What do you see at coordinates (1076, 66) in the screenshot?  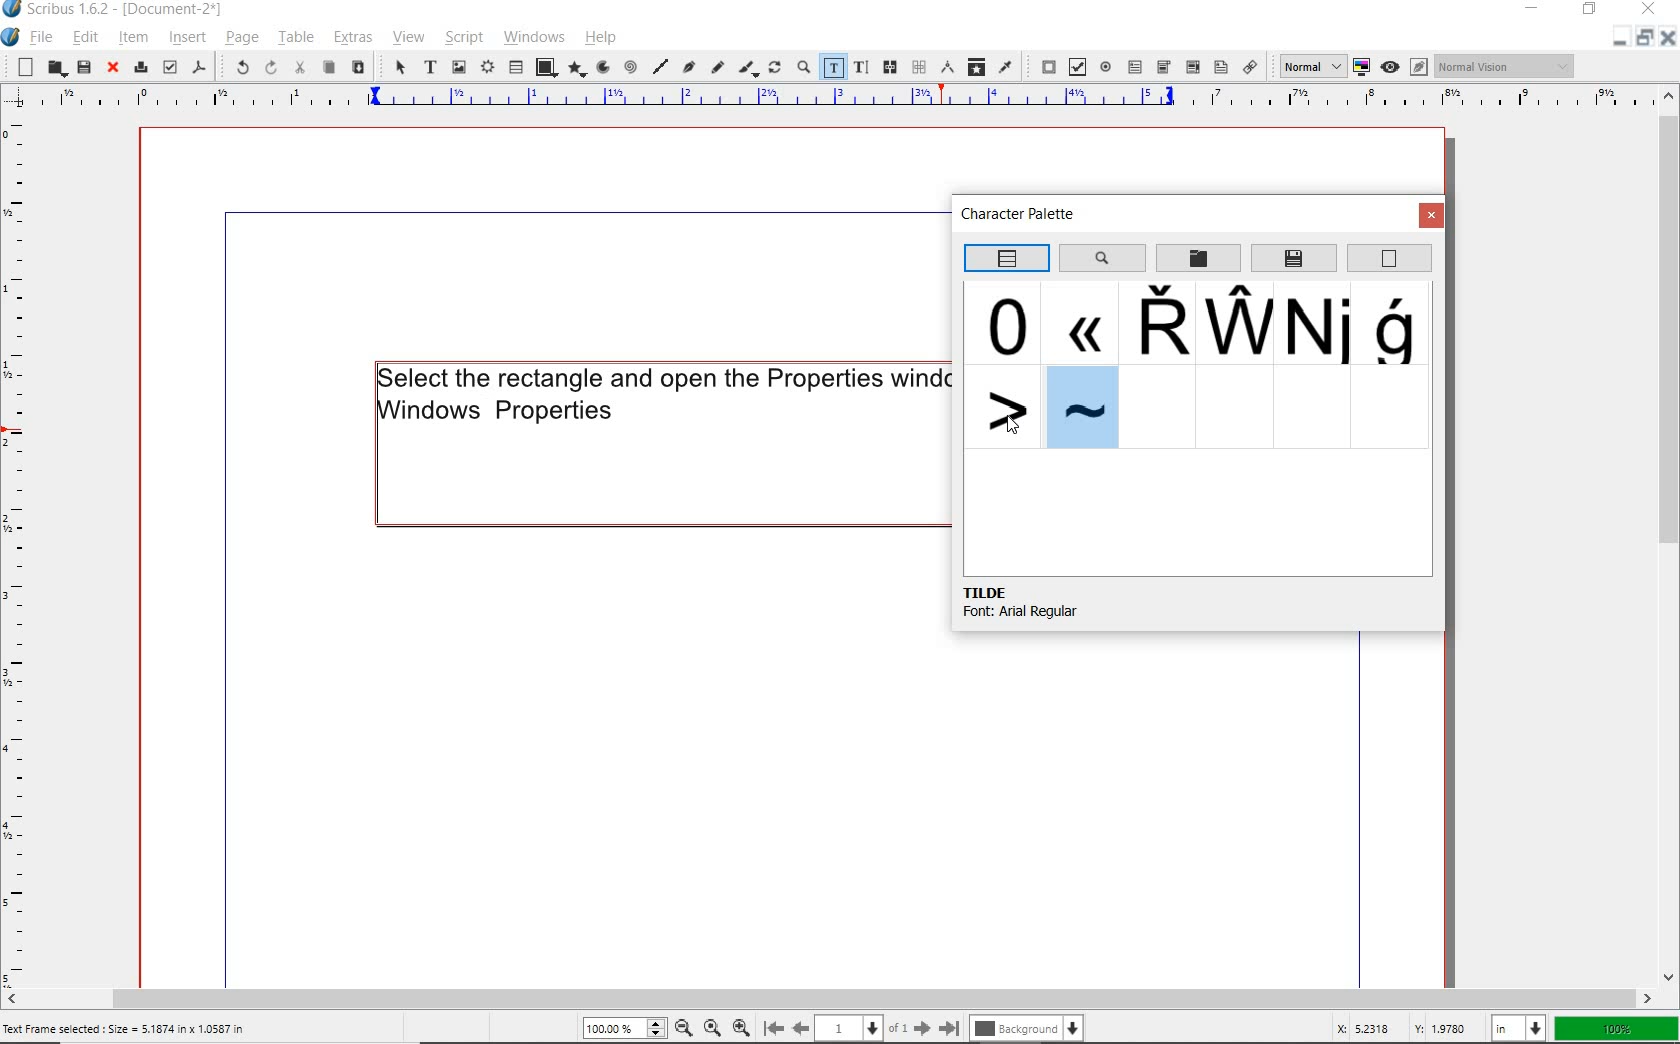 I see `pdf check box` at bounding box center [1076, 66].